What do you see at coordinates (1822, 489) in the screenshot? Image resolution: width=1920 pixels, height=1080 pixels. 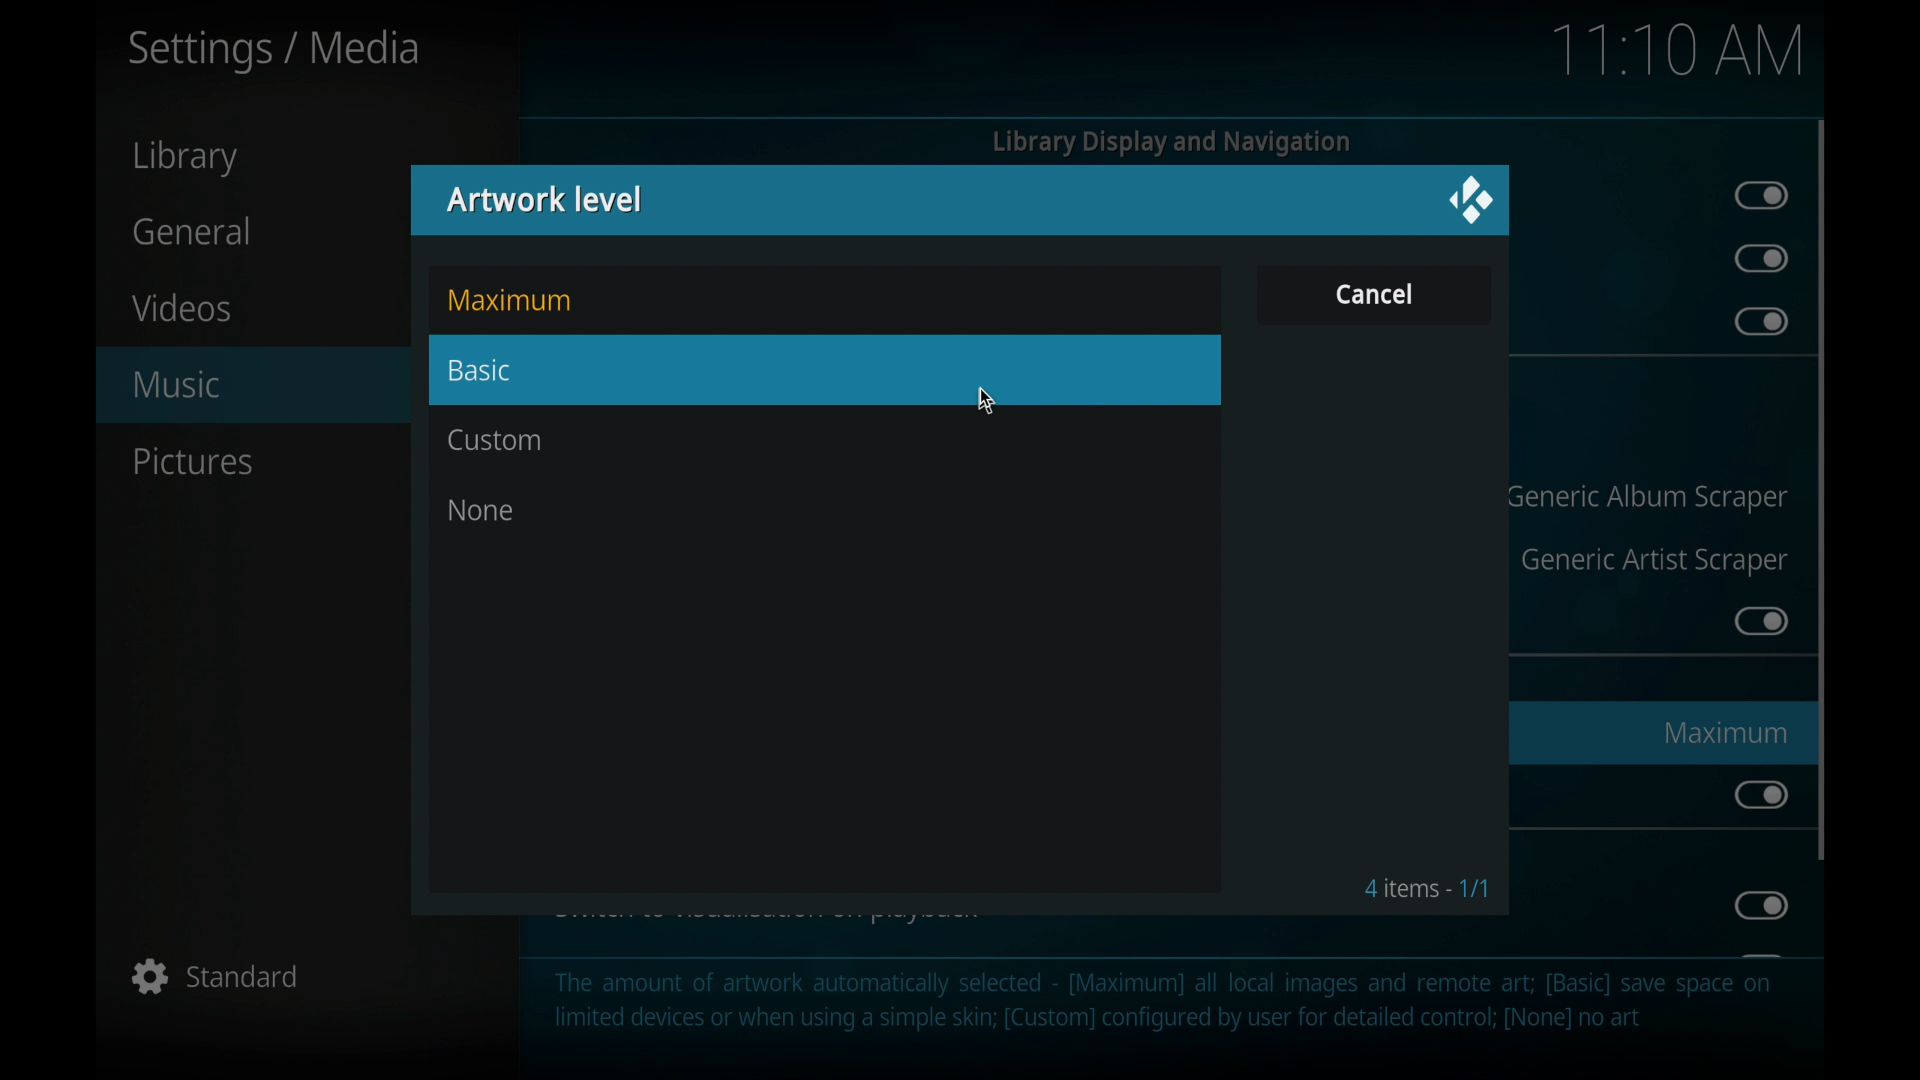 I see `scroll box` at bounding box center [1822, 489].